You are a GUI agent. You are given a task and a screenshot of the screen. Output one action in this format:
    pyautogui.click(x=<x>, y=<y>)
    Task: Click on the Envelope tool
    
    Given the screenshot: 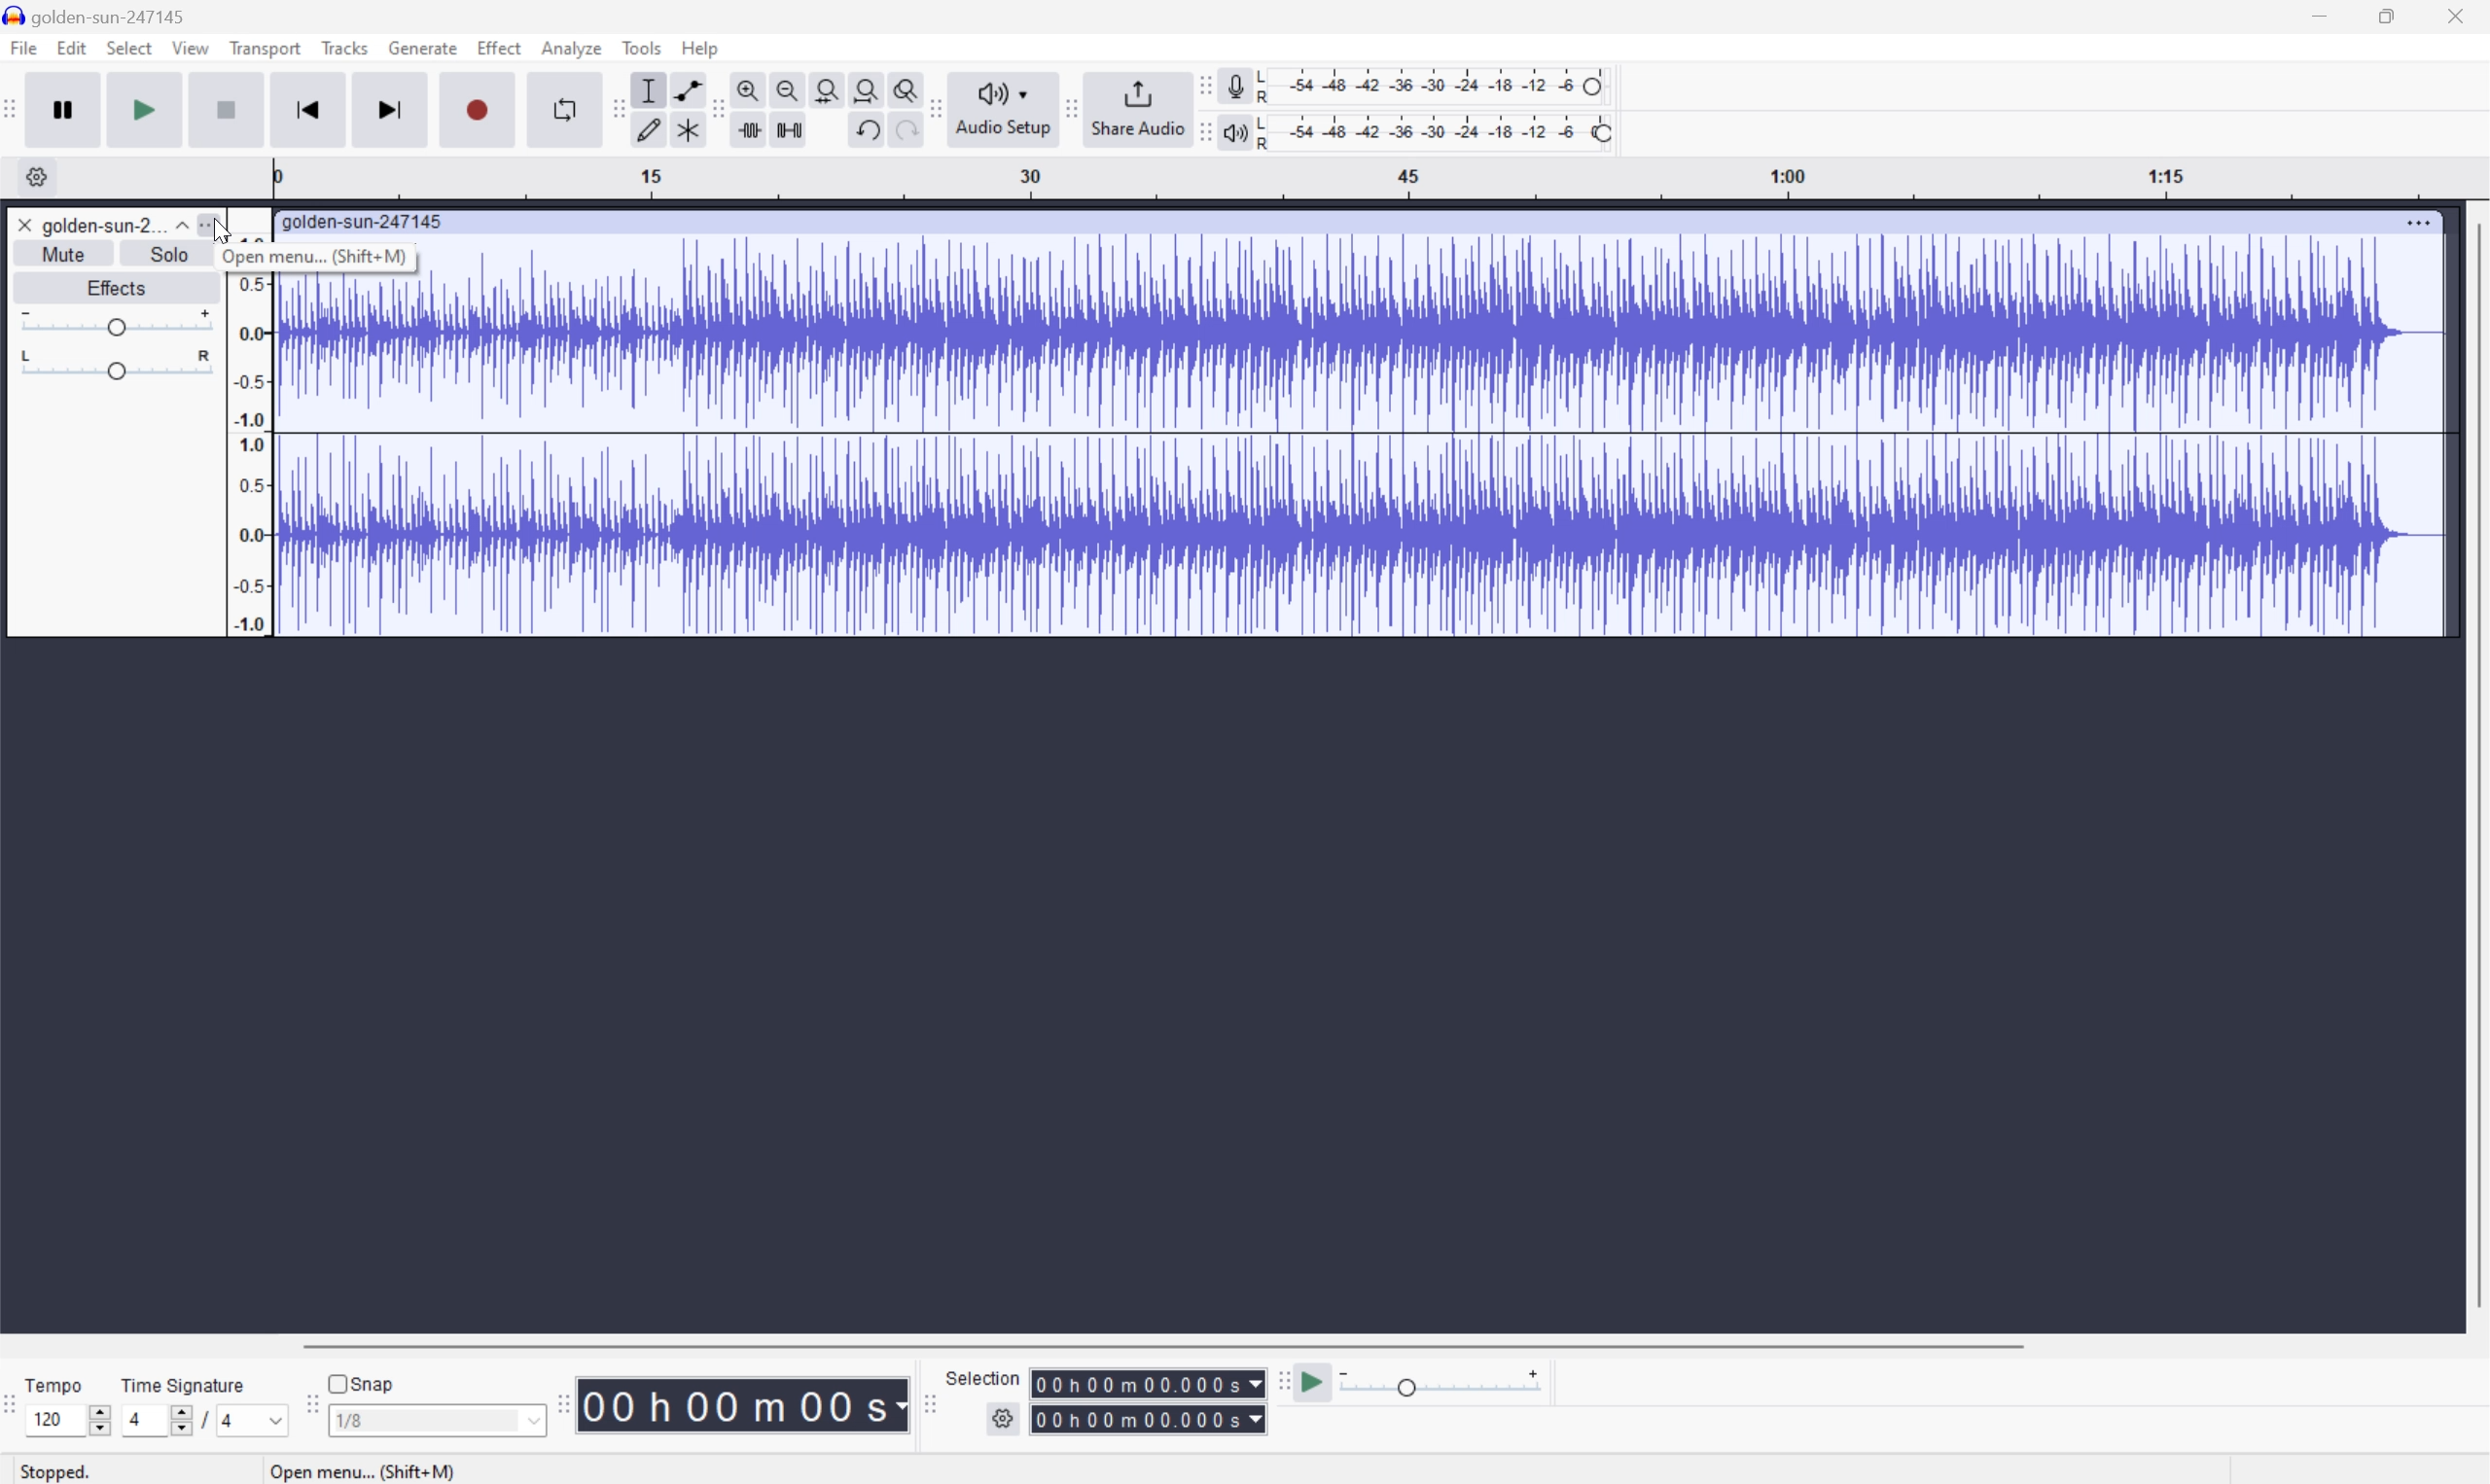 What is the action you would take?
    pyautogui.click(x=687, y=88)
    